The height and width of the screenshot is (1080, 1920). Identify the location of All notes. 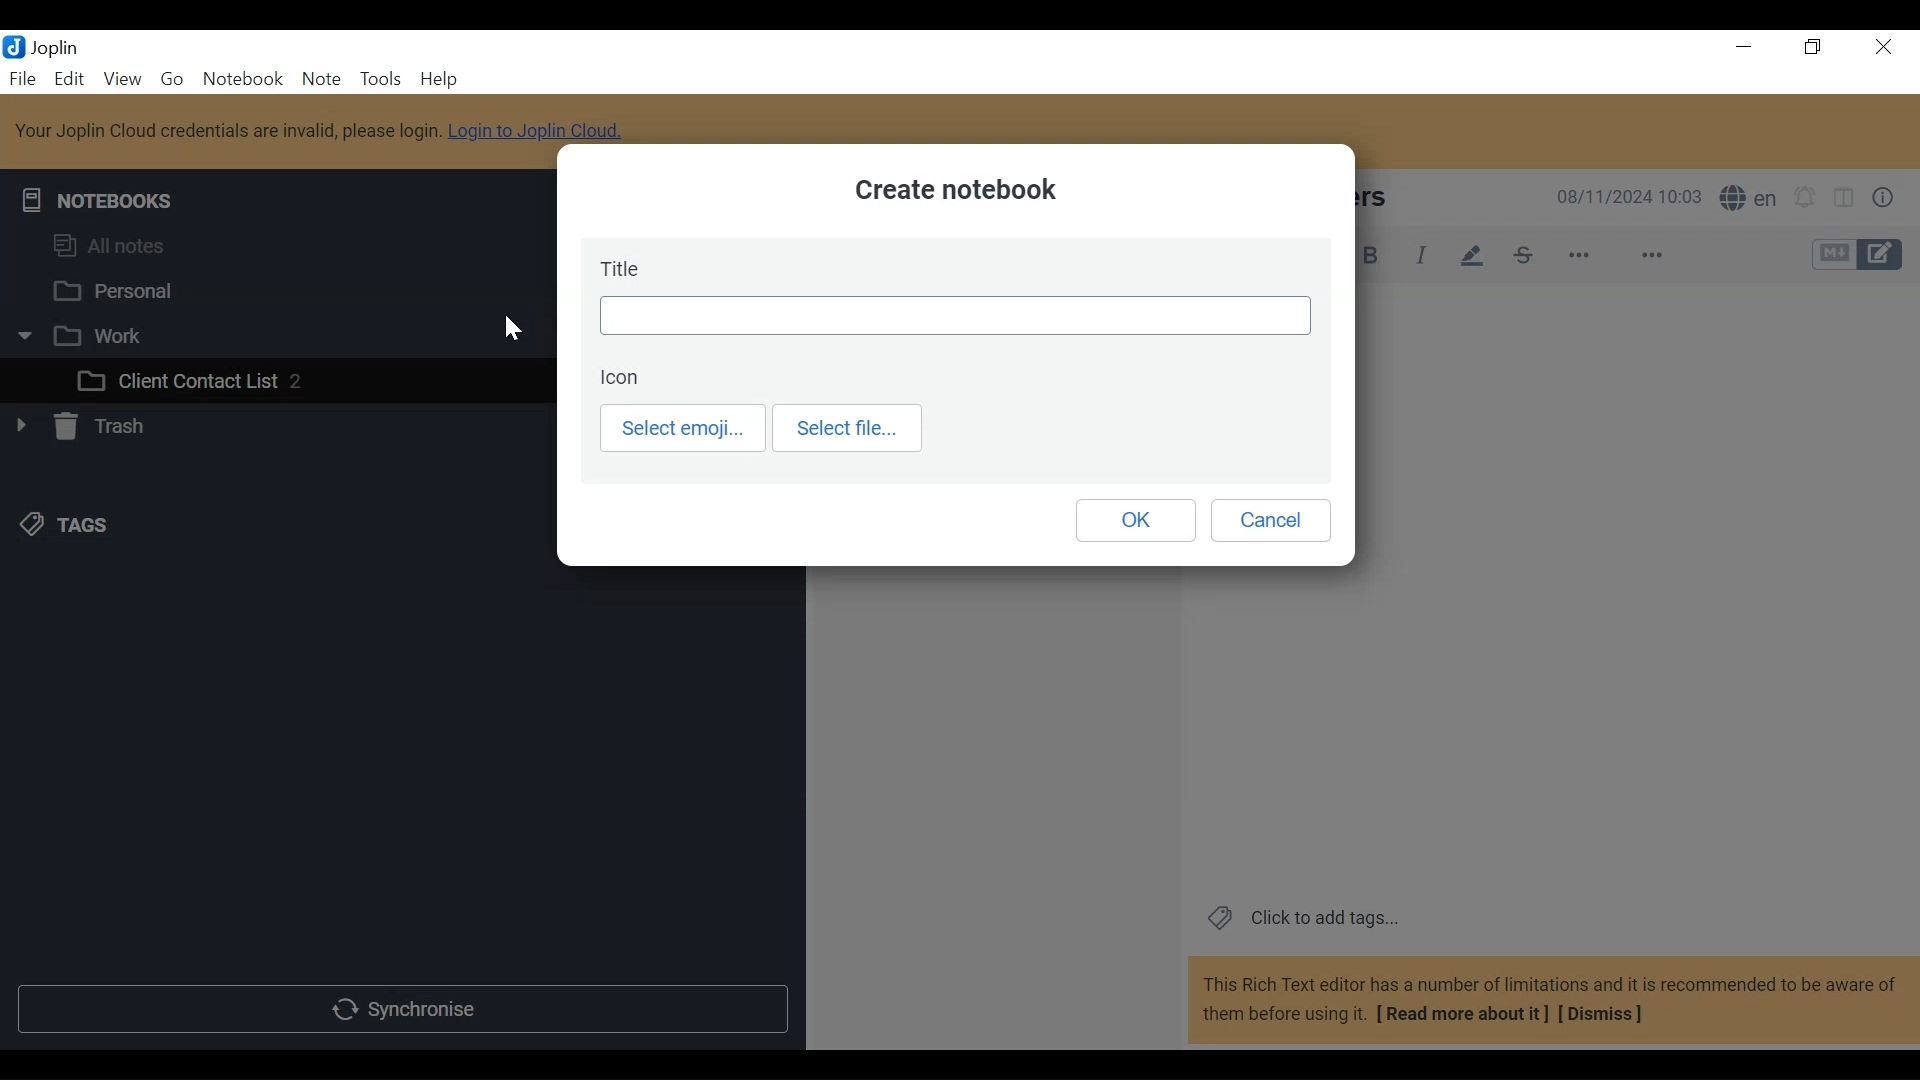
(115, 246).